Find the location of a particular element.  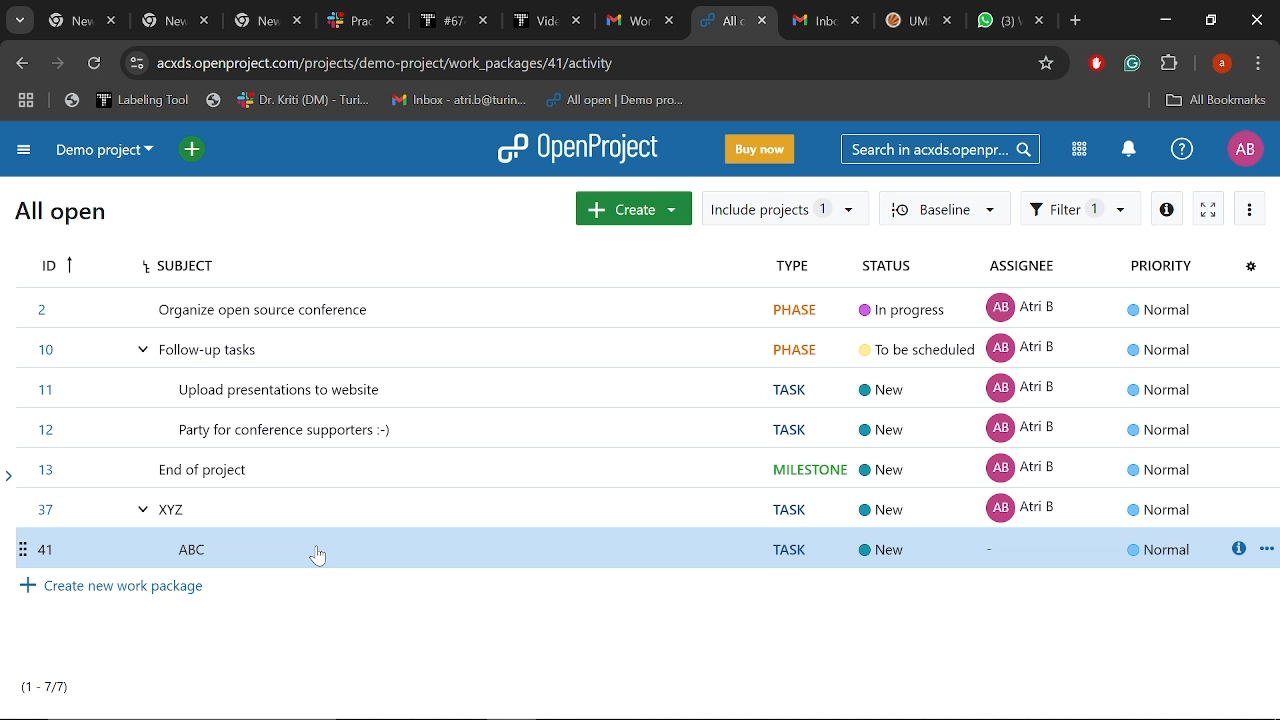

Create new work package is located at coordinates (118, 588).